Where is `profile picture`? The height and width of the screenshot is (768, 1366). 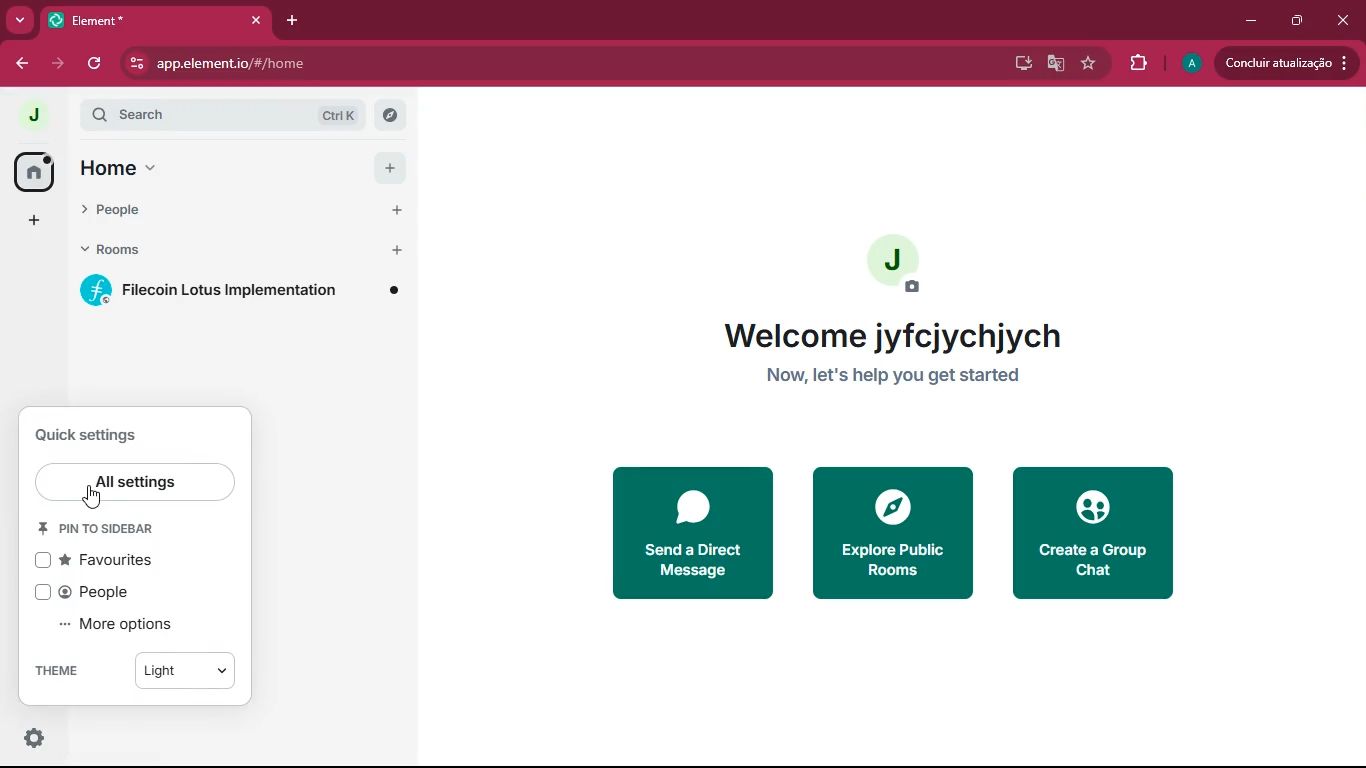
profile picture is located at coordinates (893, 264).